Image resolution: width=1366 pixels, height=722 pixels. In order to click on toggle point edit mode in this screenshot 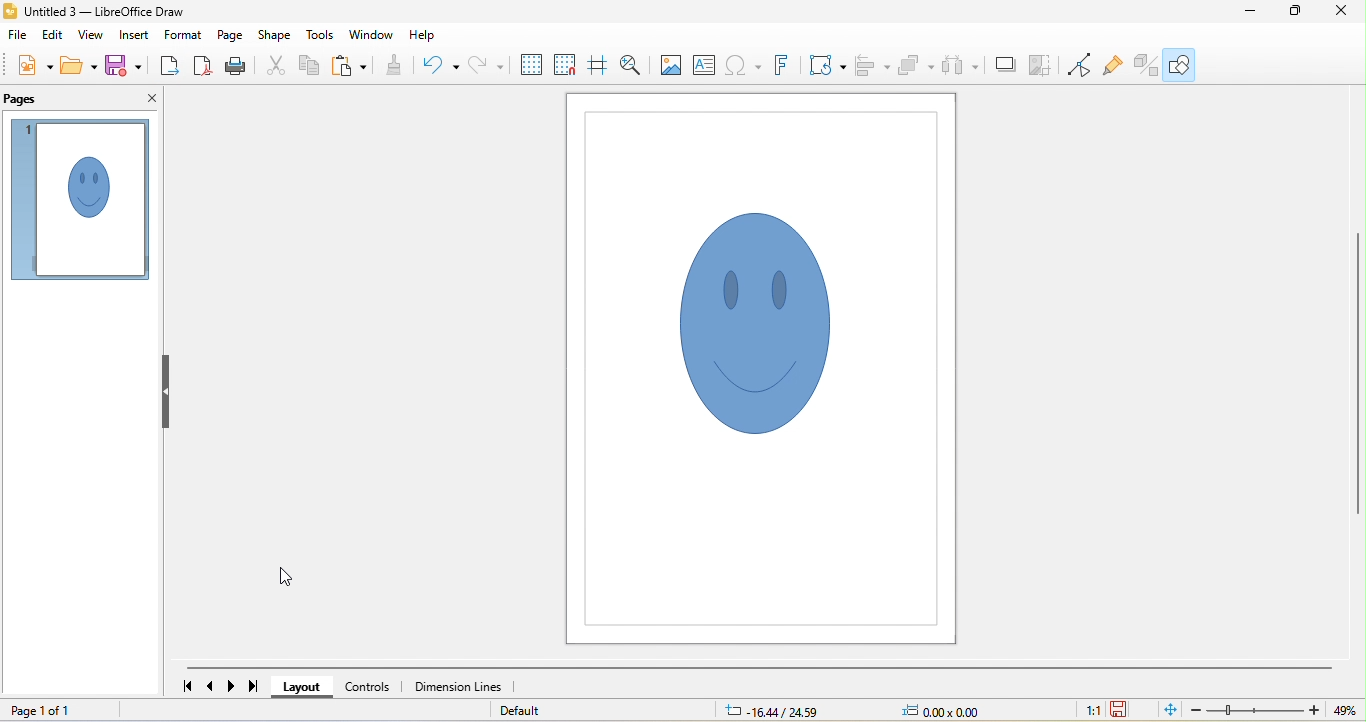, I will do `click(1080, 67)`.